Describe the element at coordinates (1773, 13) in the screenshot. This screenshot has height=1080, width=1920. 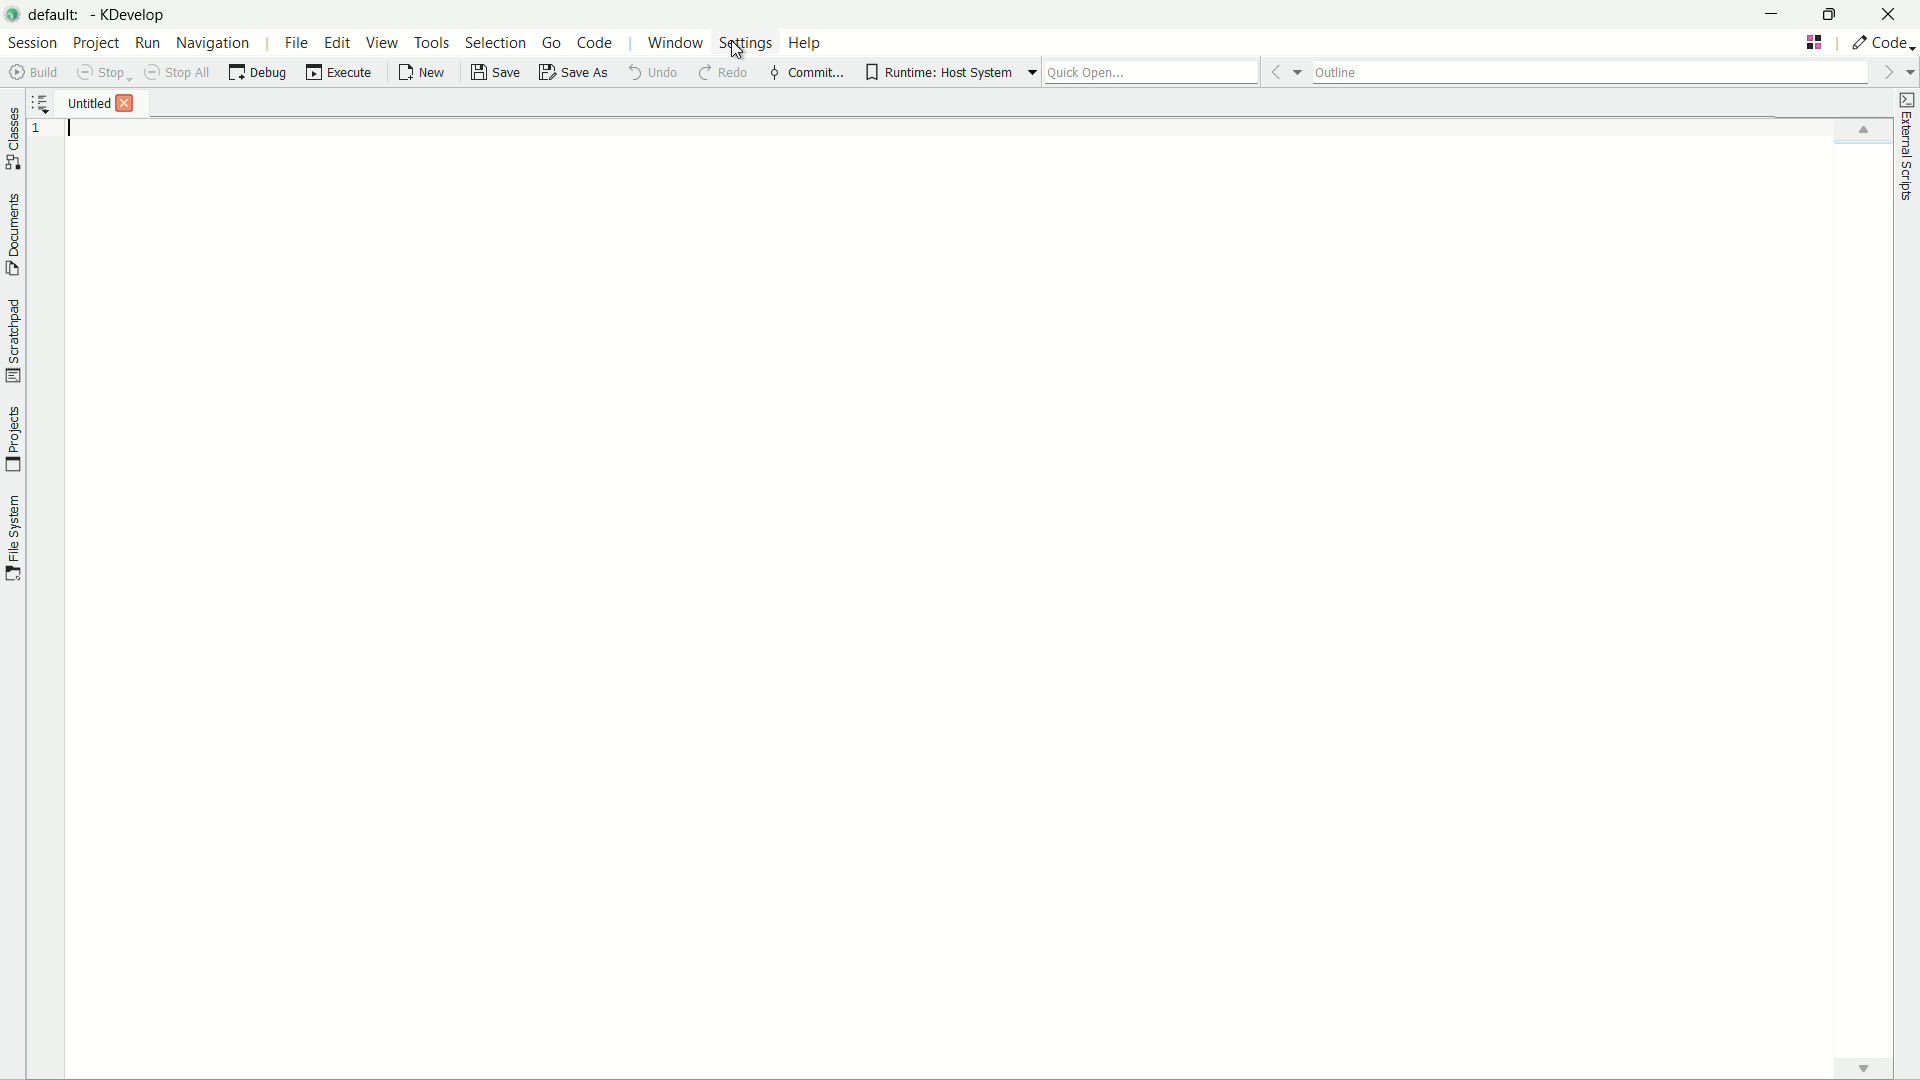
I see `minimize` at that location.